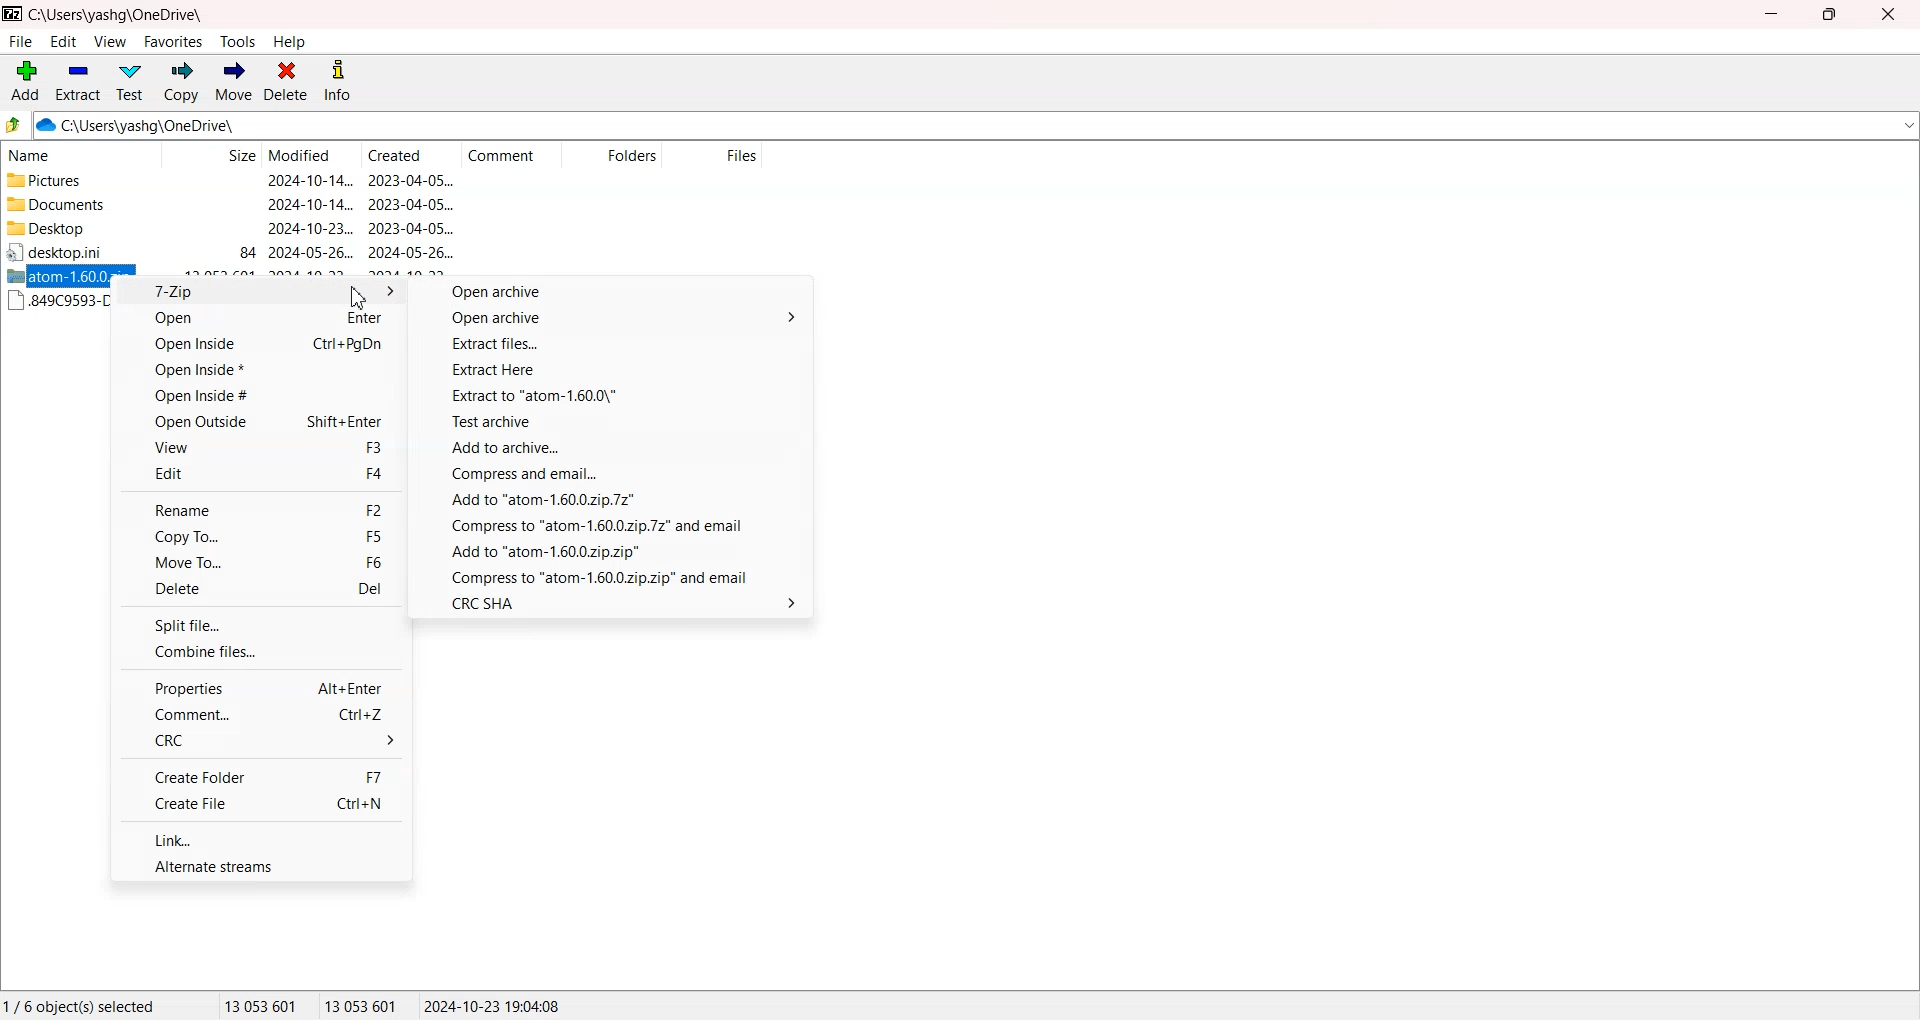 This screenshot has height=1020, width=1920. Describe the element at coordinates (617, 320) in the screenshot. I see `Open achieve to` at that location.